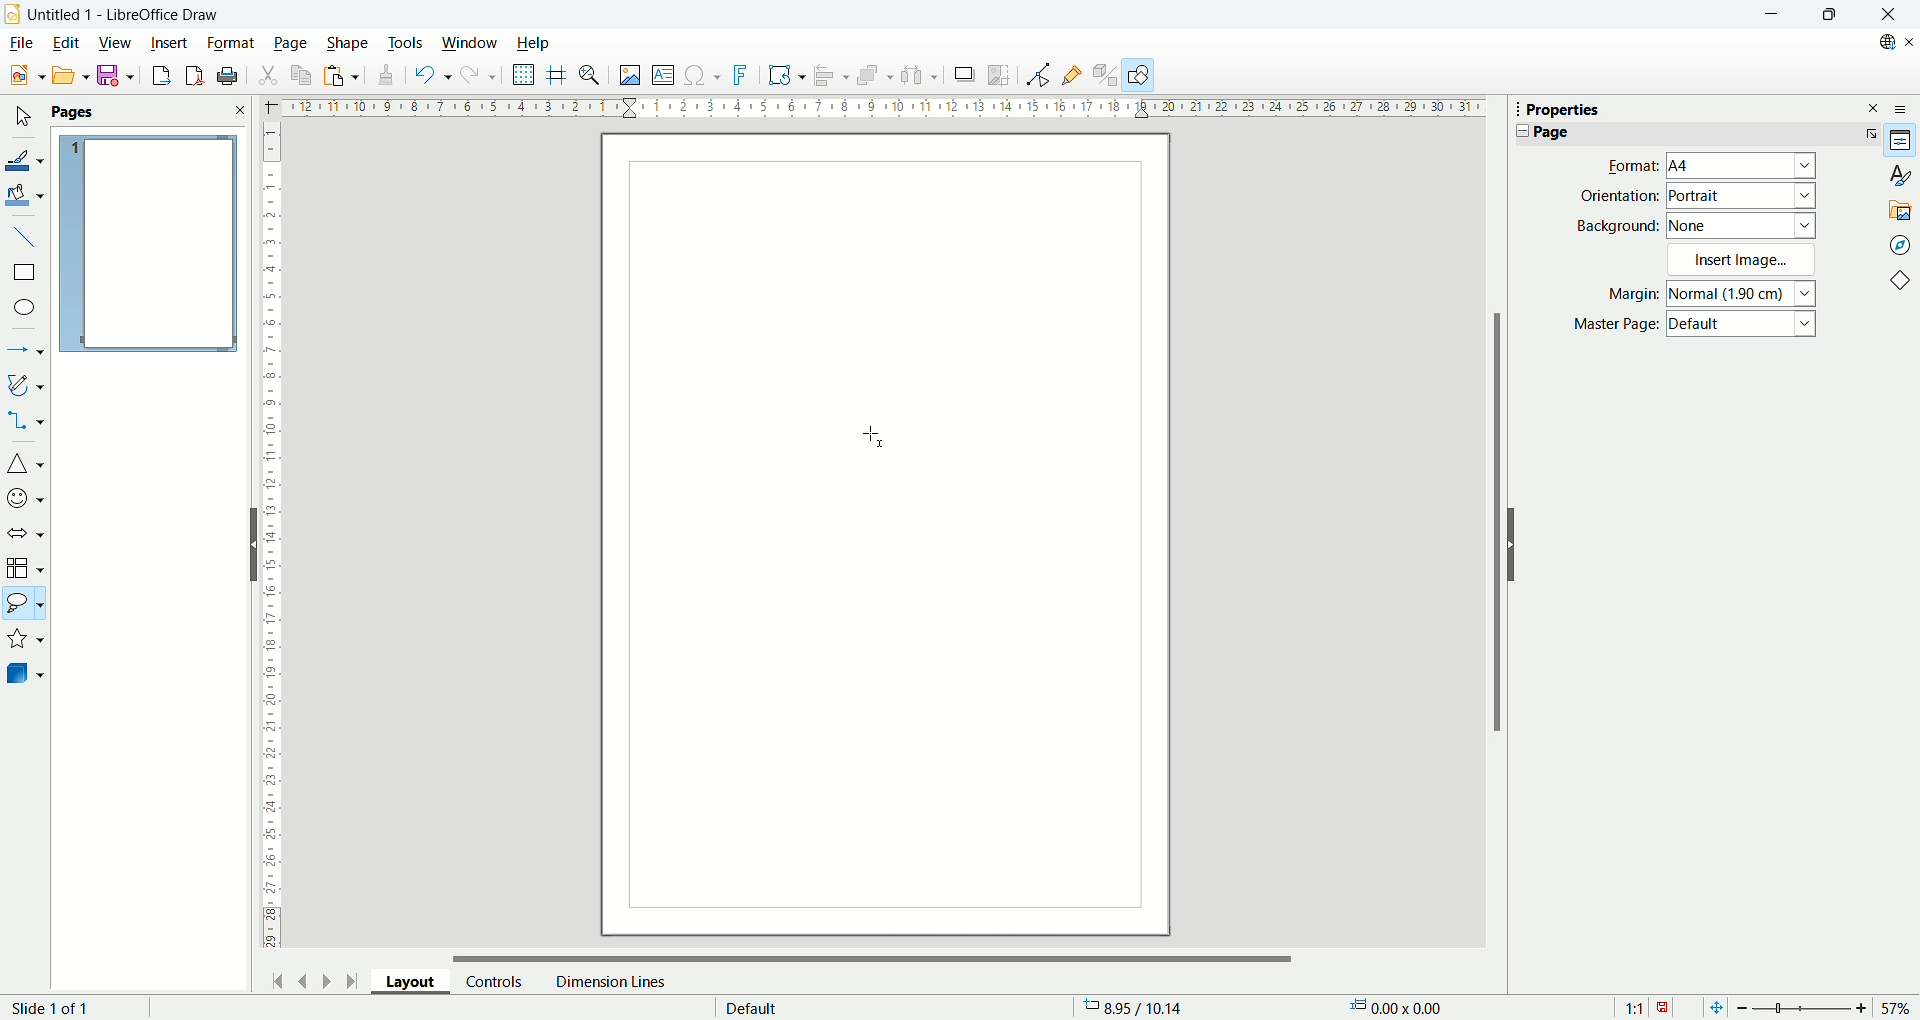  What do you see at coordinates (116, 41) in the screenshot?
I see `view` at bounding box center [116, 41].